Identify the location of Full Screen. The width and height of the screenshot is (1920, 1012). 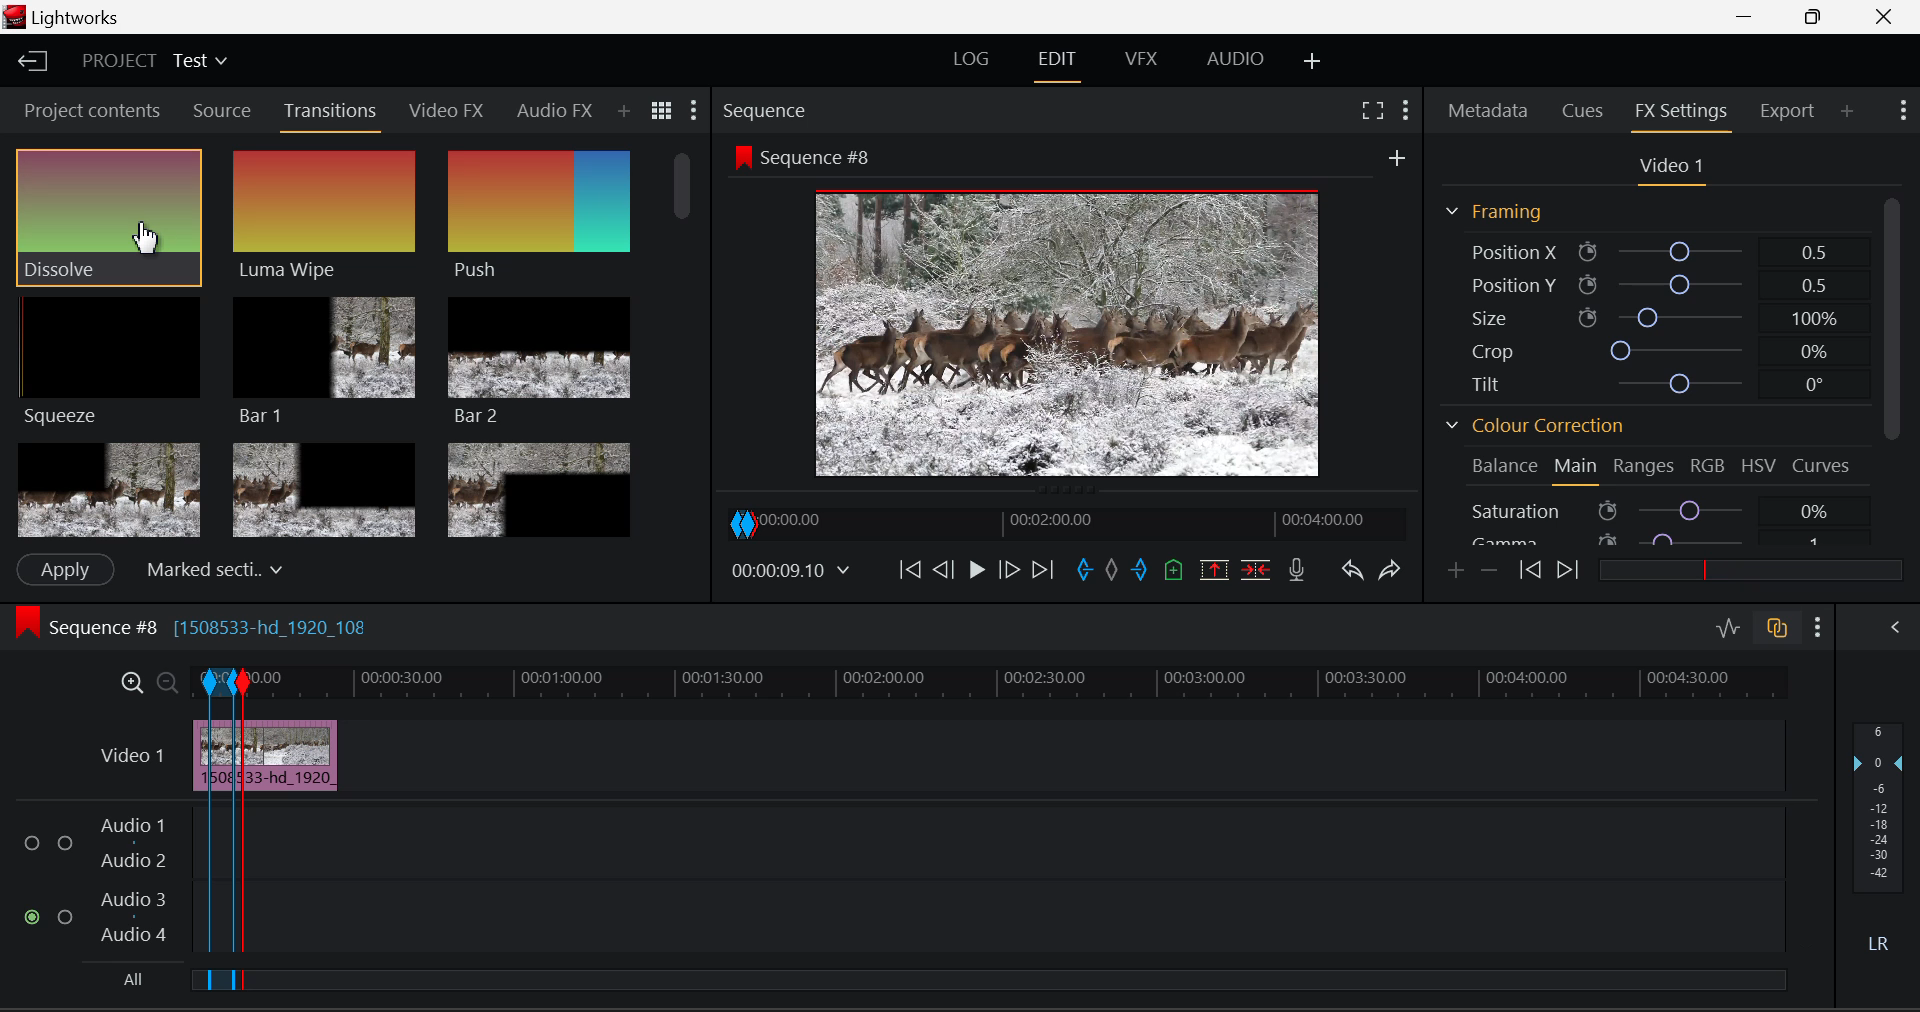
(1375, 110).